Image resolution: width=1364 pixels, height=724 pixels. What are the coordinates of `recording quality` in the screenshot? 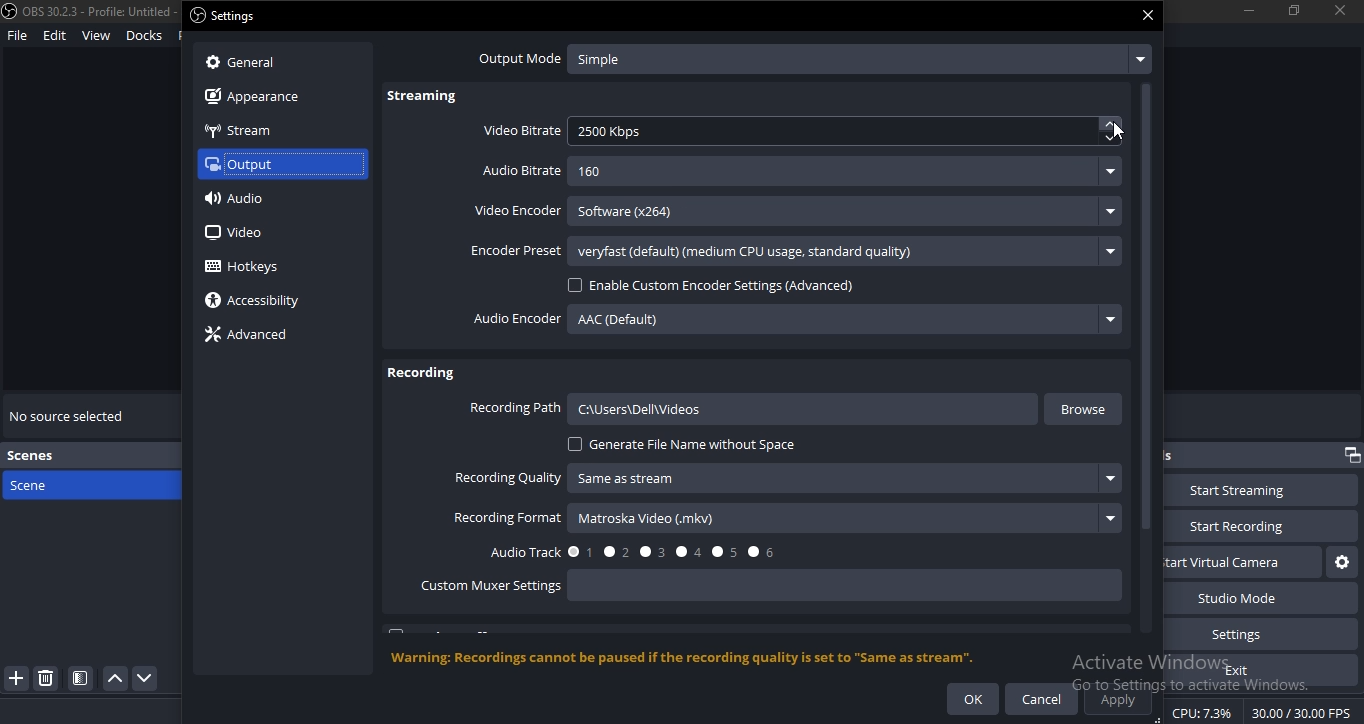 It's located at (507, 477).